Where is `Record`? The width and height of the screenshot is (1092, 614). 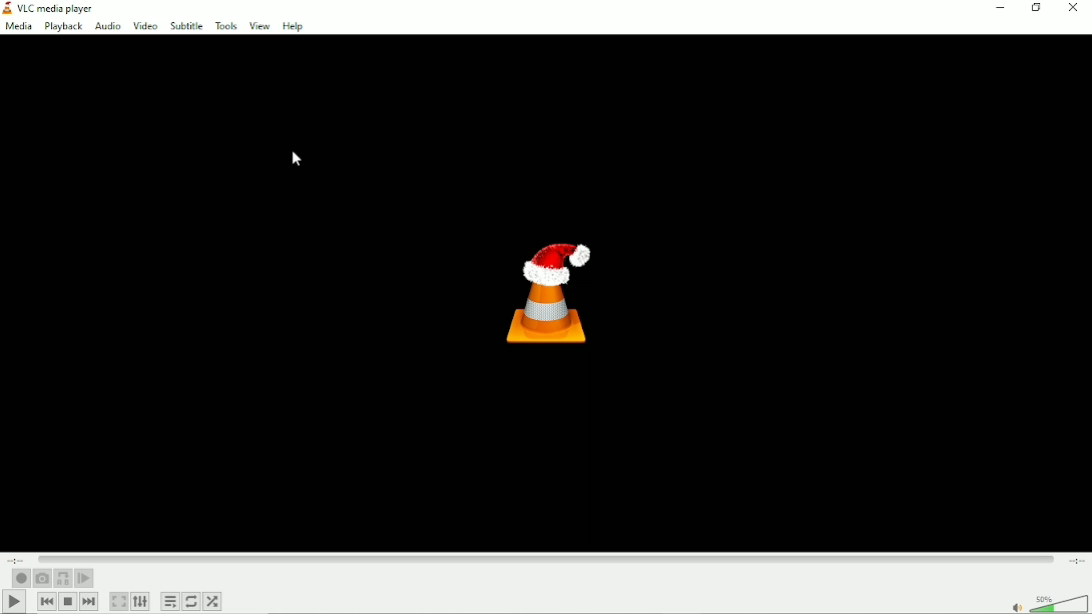
Record is located at coordinates (21, 578).